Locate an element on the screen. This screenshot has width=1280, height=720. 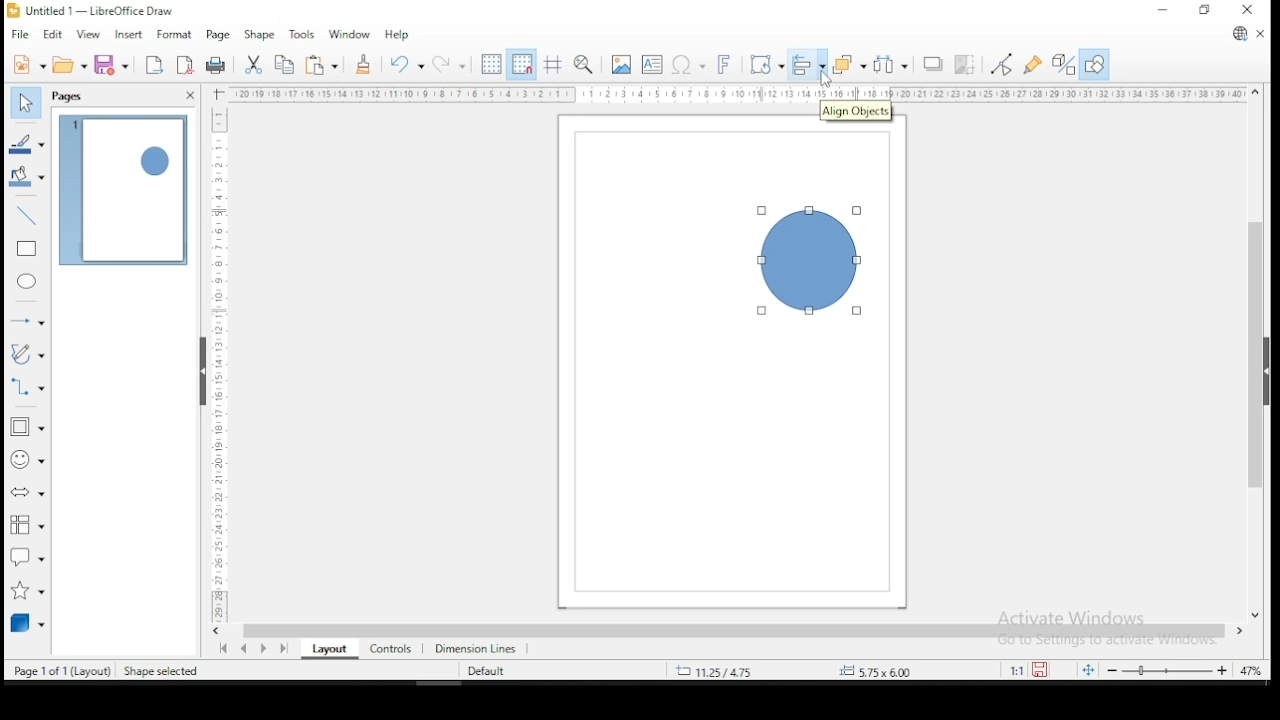
transformations is located at coordinates (764, 62).